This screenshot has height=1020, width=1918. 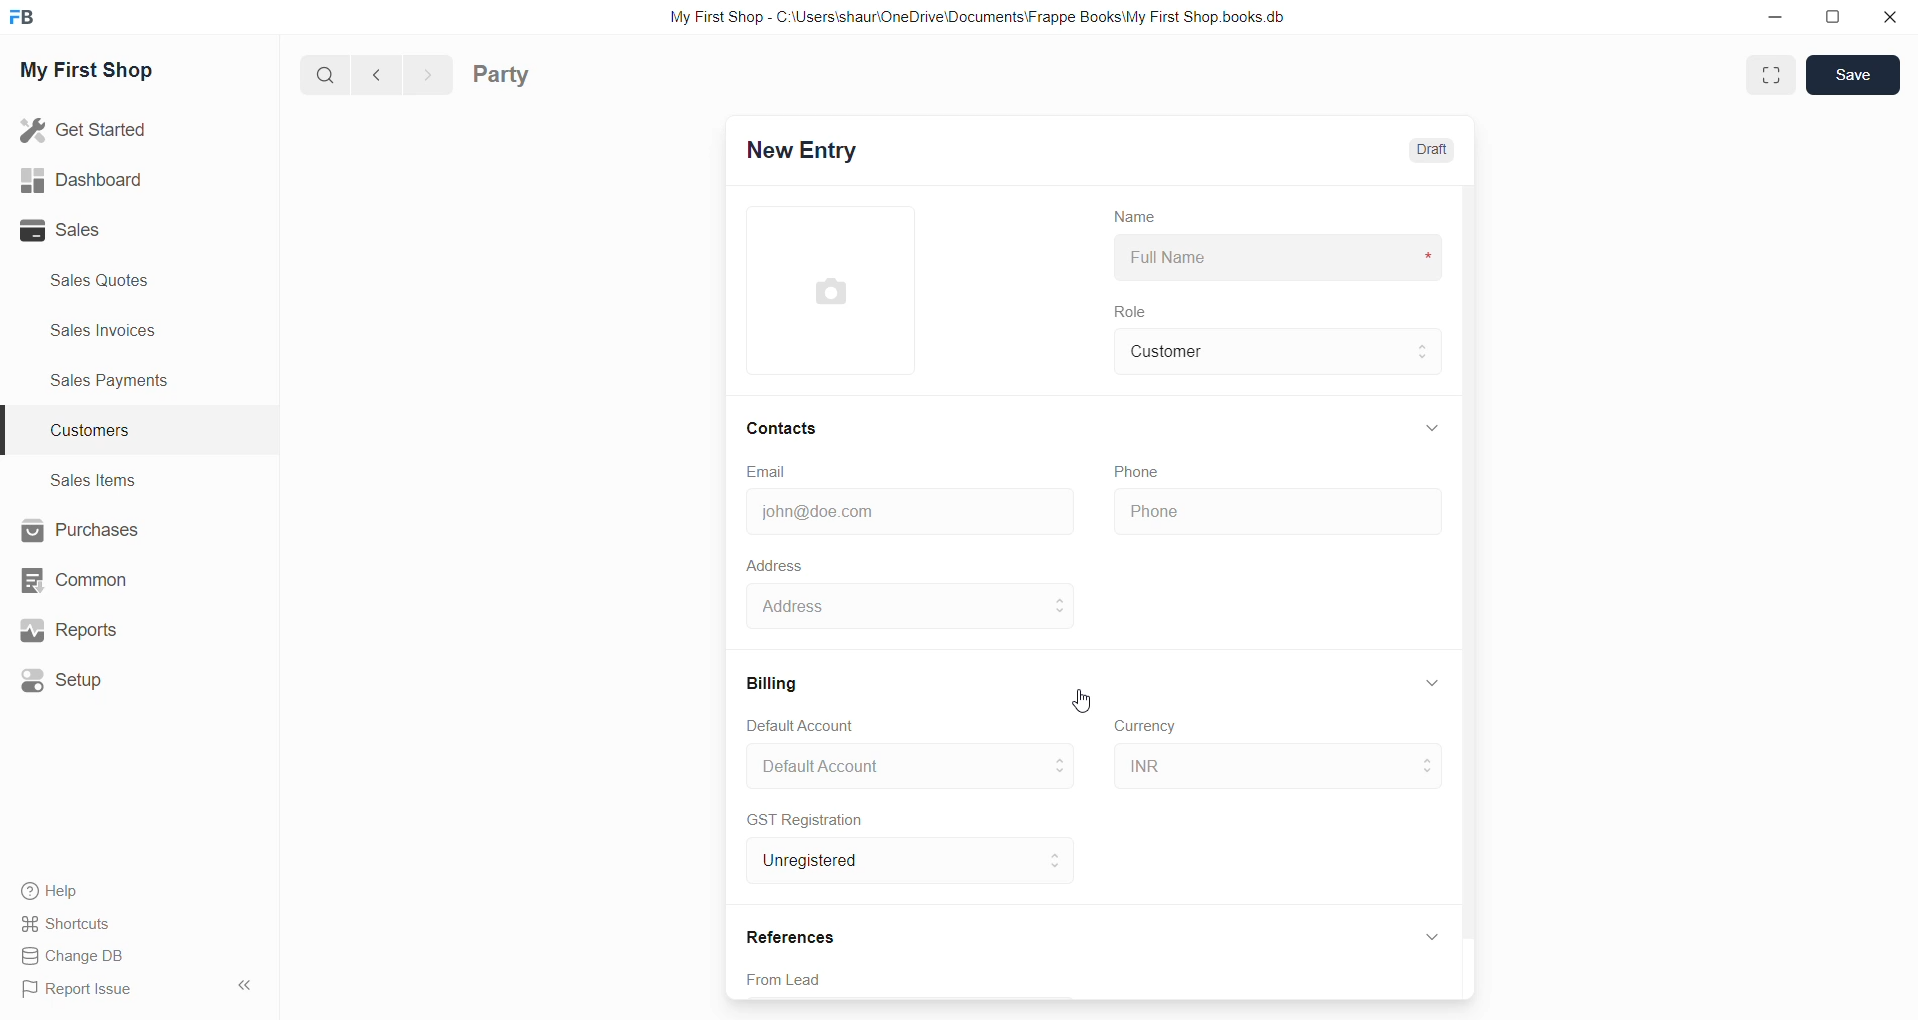 I want to click on minimize, so click(x=1783, y=25).